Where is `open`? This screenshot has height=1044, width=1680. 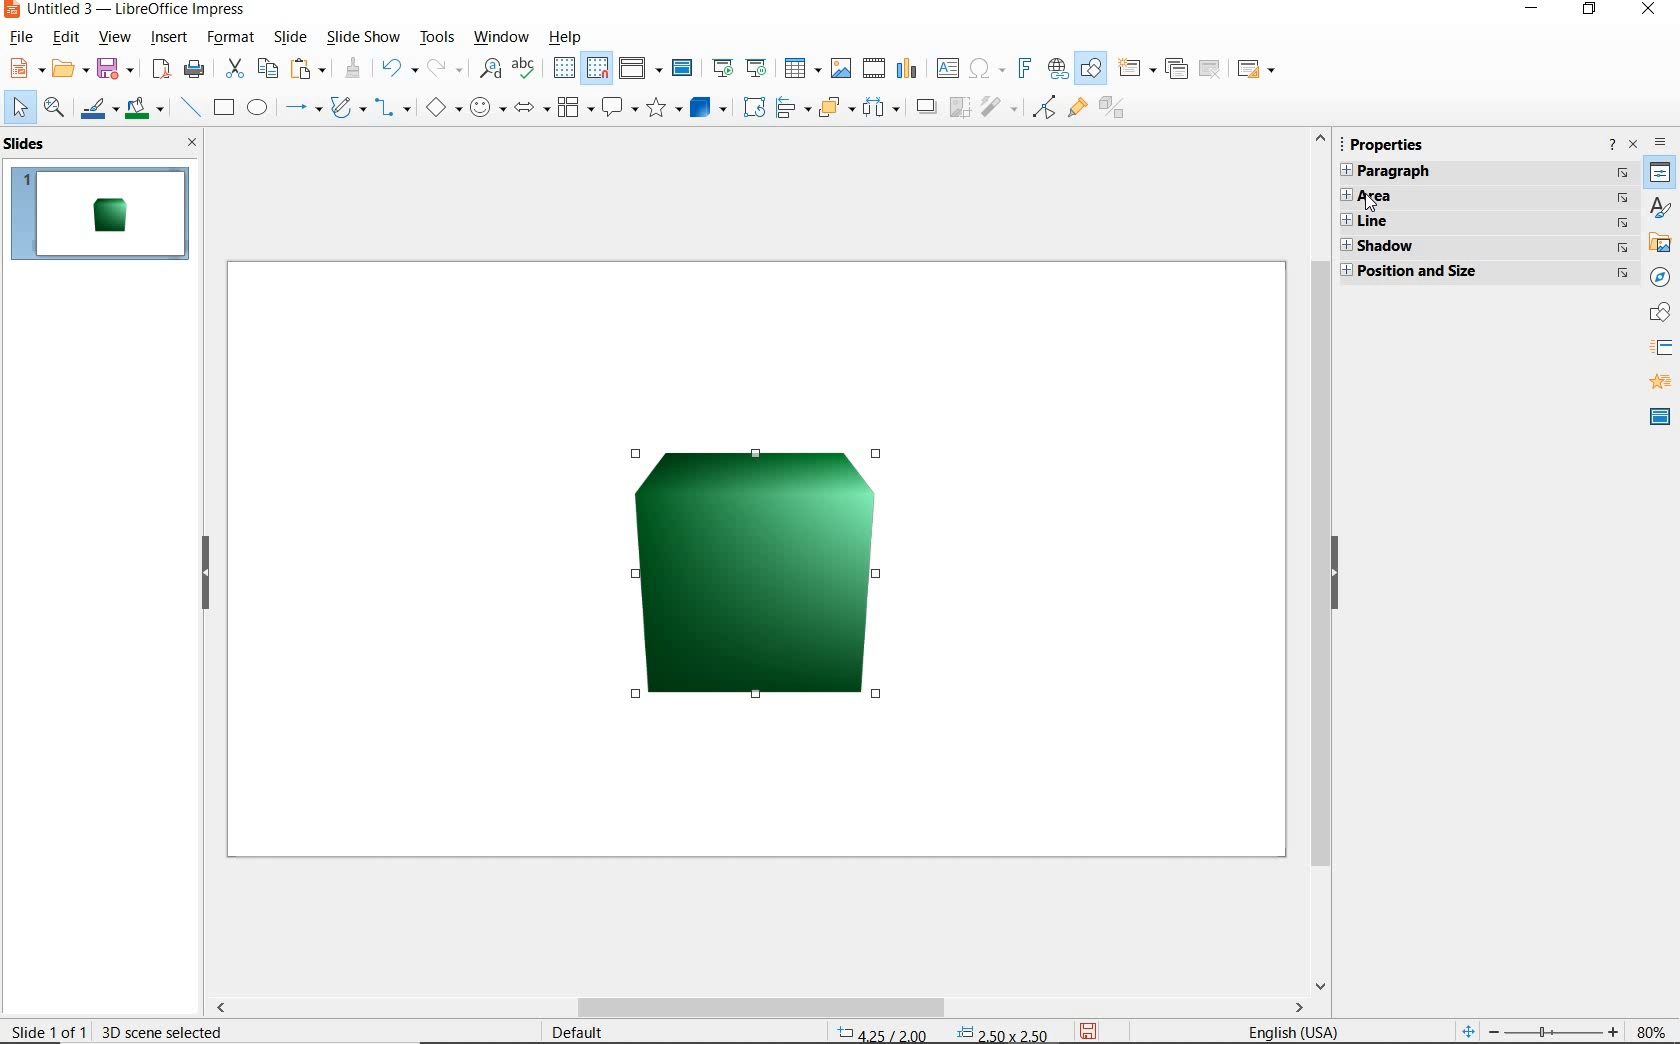 open is located at coordinates (69, 69).